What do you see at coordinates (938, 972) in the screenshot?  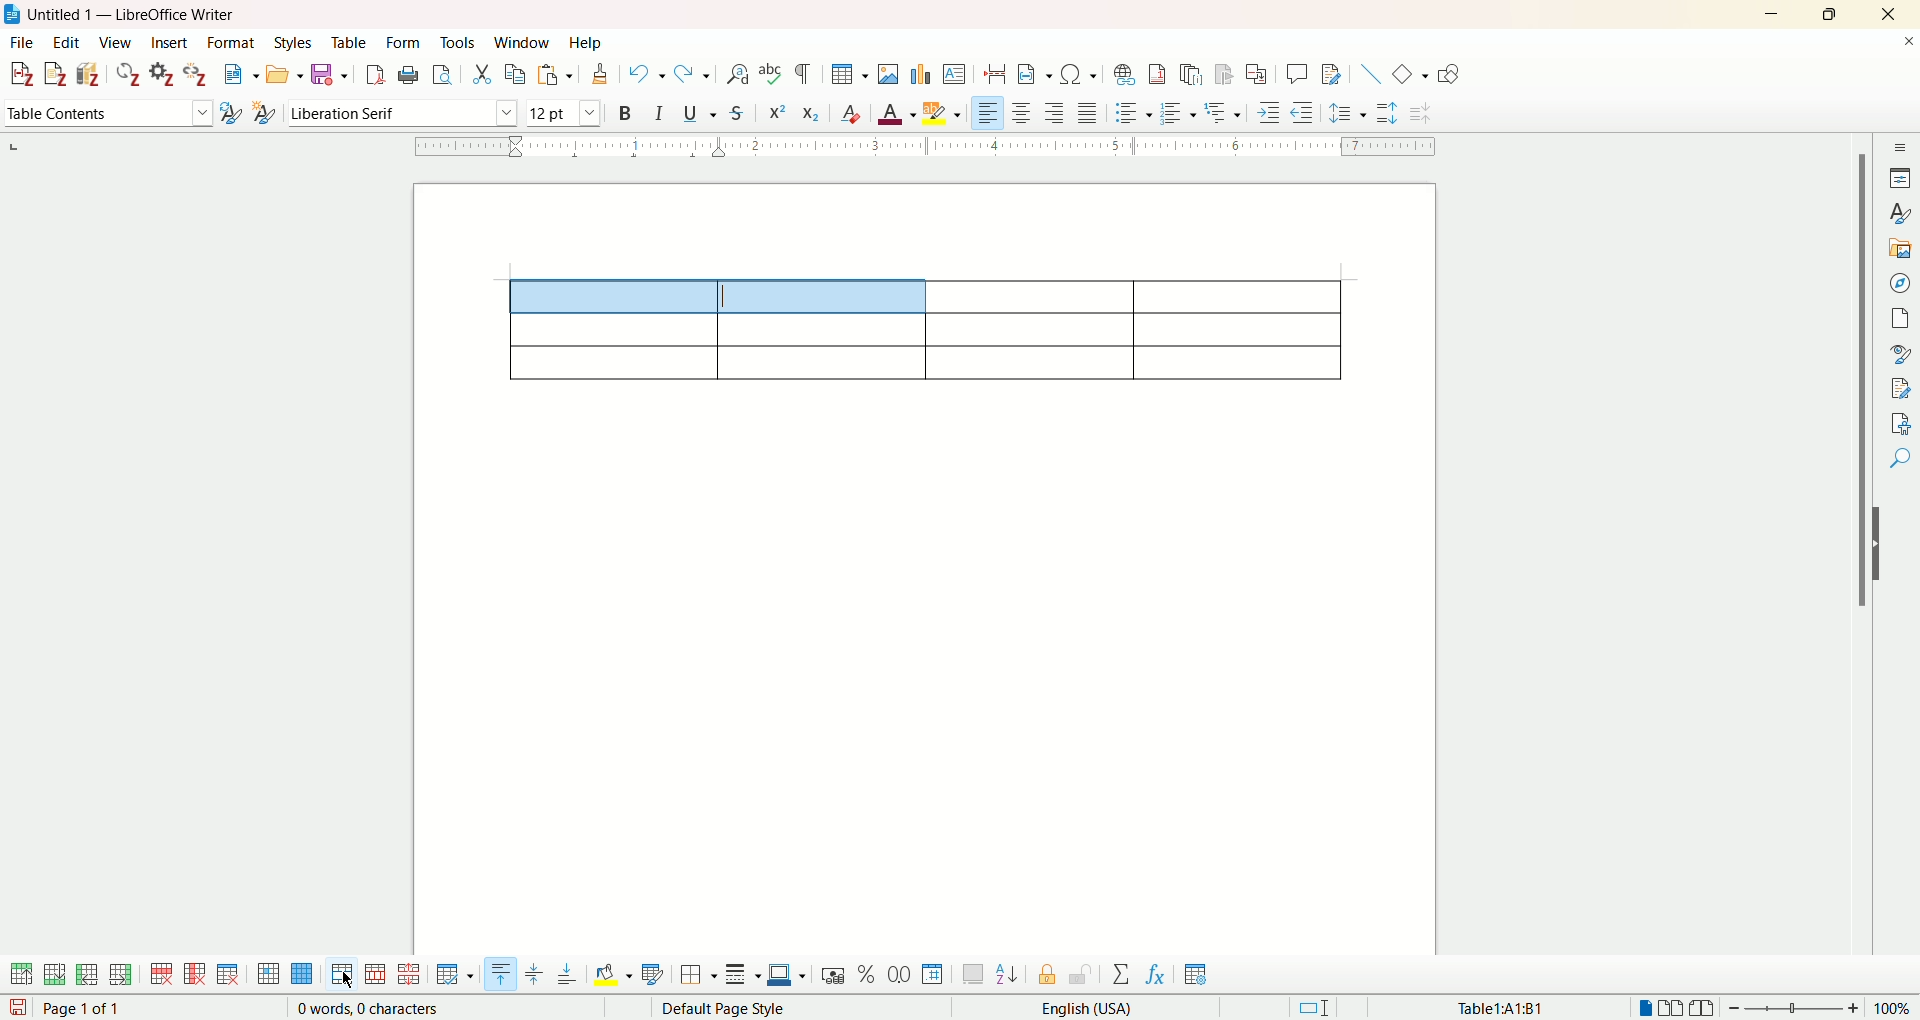 I see `format as number` at bounding box center [938, 972].